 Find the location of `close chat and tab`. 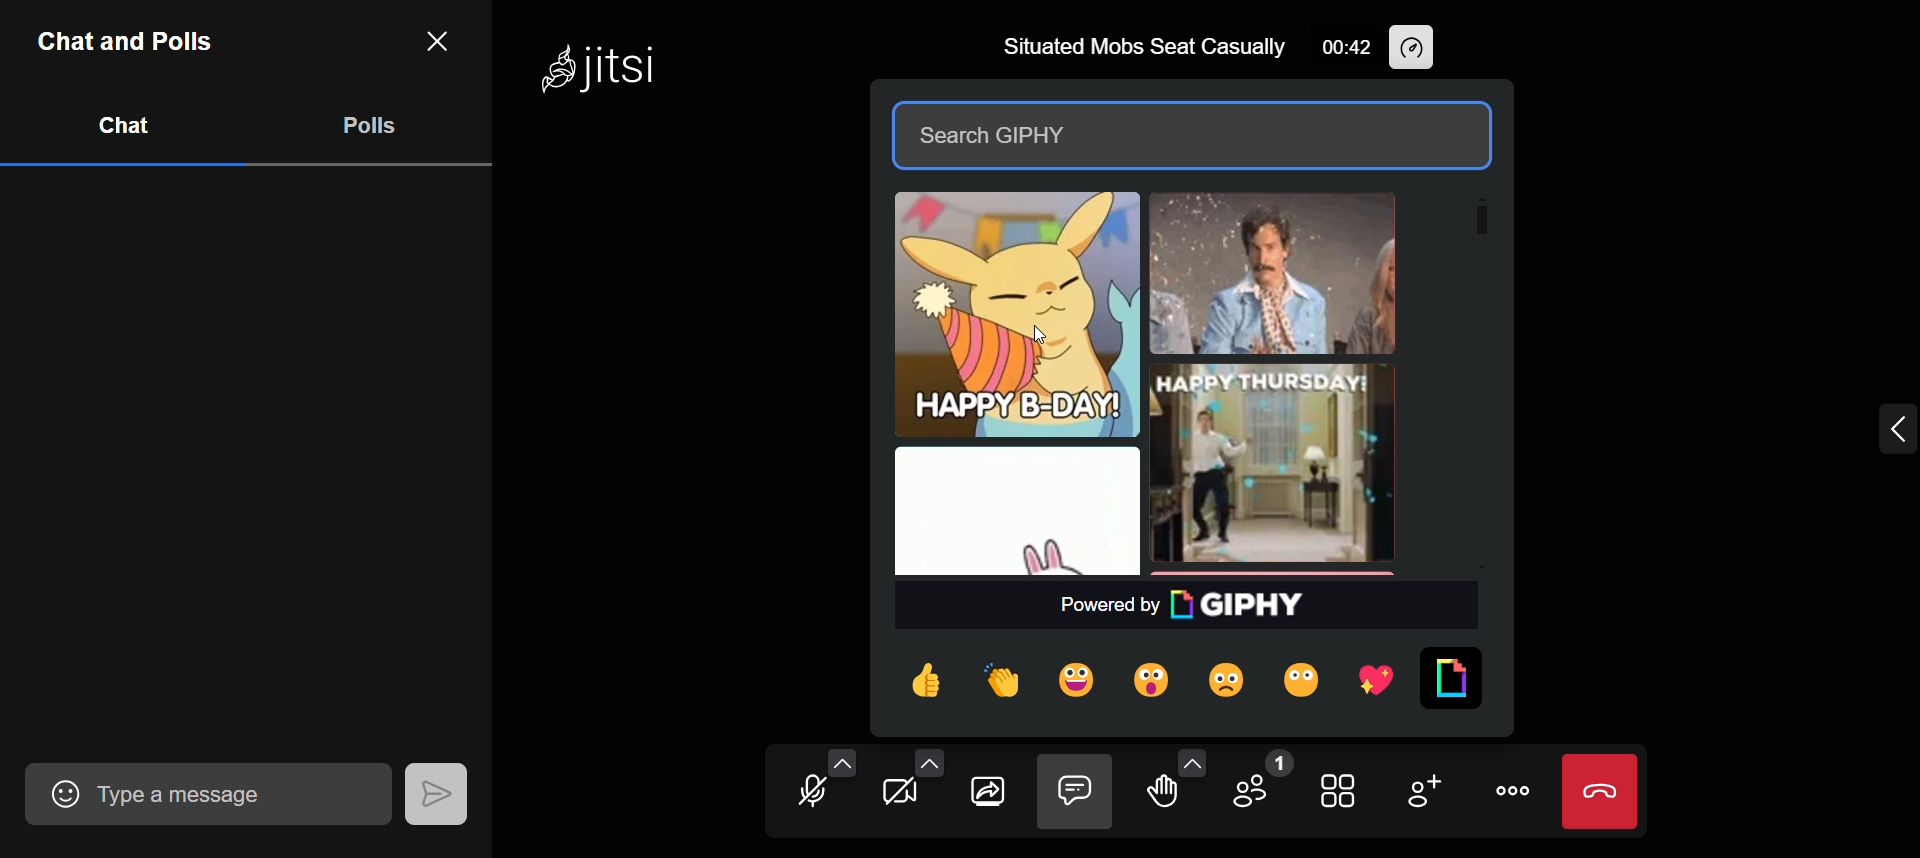

close chat and tab is located at coordinates (431, 44).